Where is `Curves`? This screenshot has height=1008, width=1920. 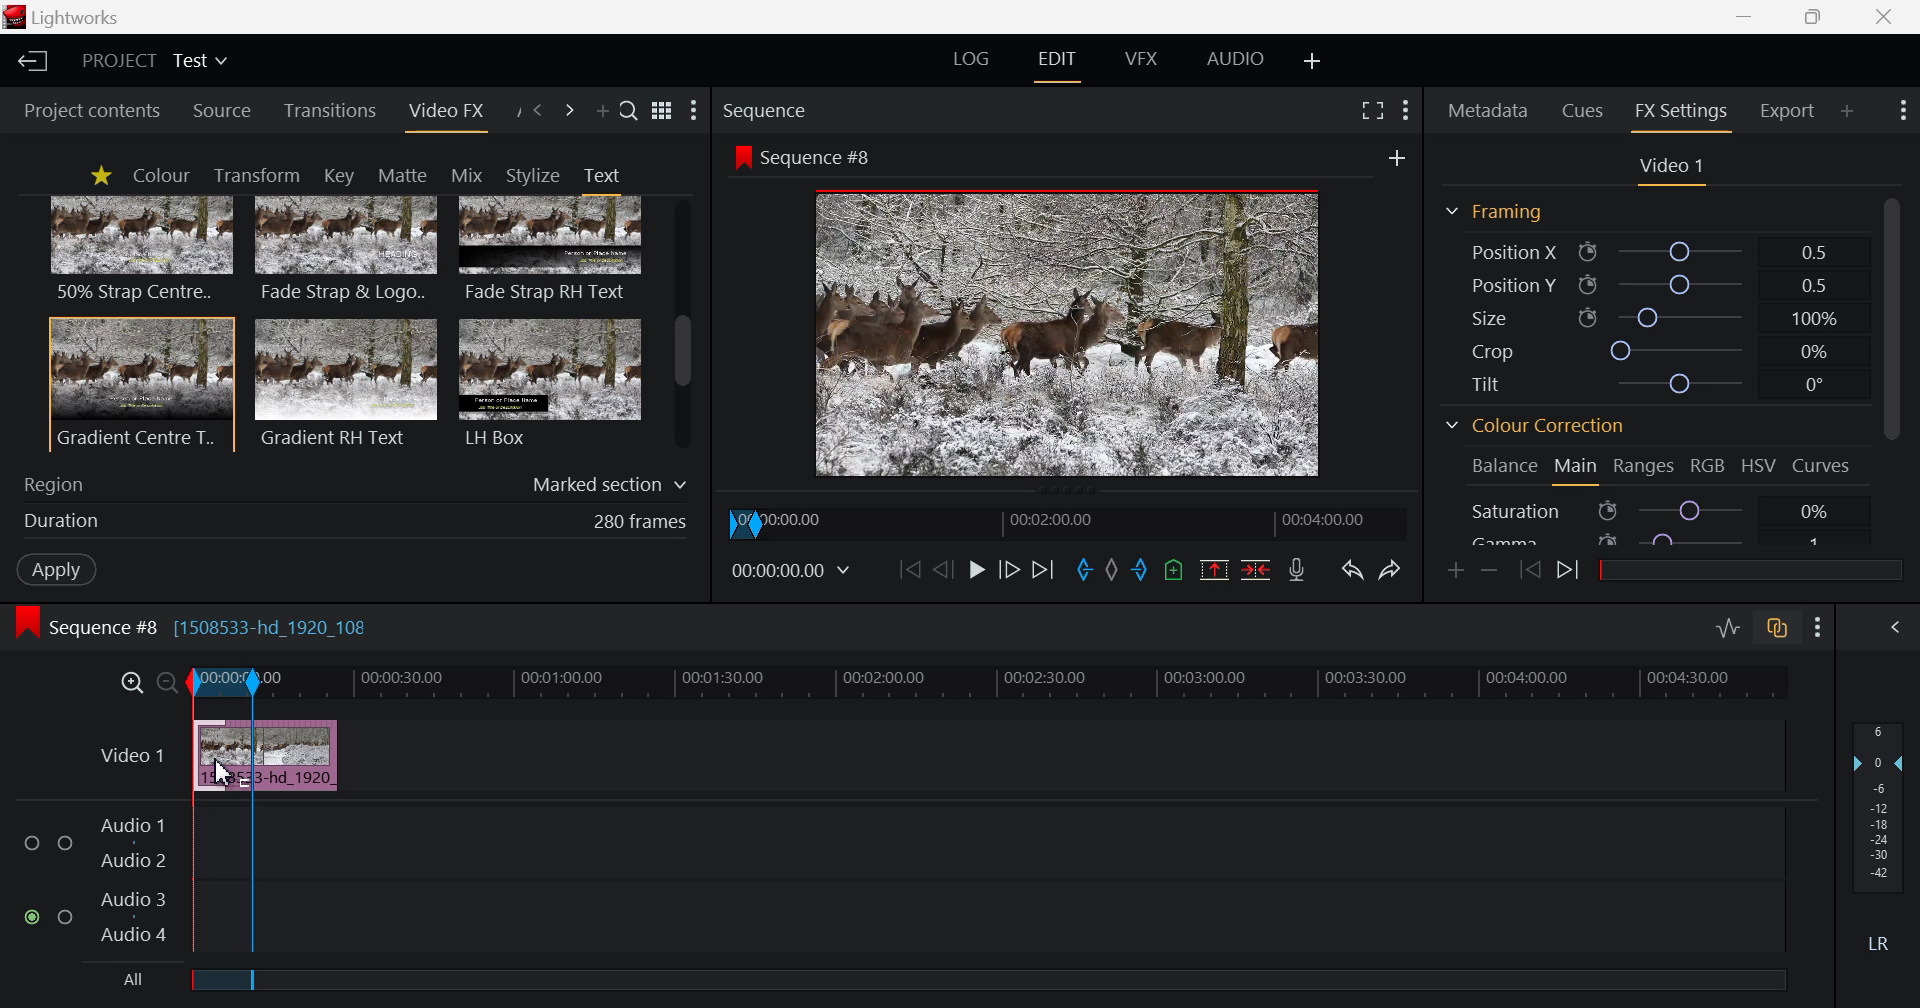
Curves is located at coordinates (1825, 464).